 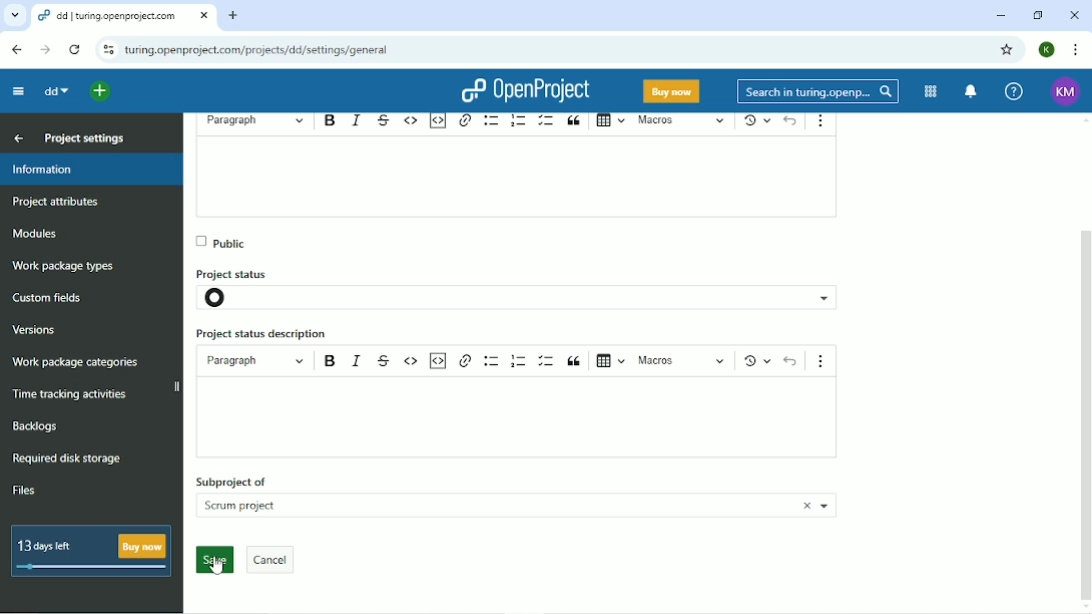 What do you see at coordinates (1068, 90) in the screenshot?
I see `KM` at bounding box center [1068, 90].